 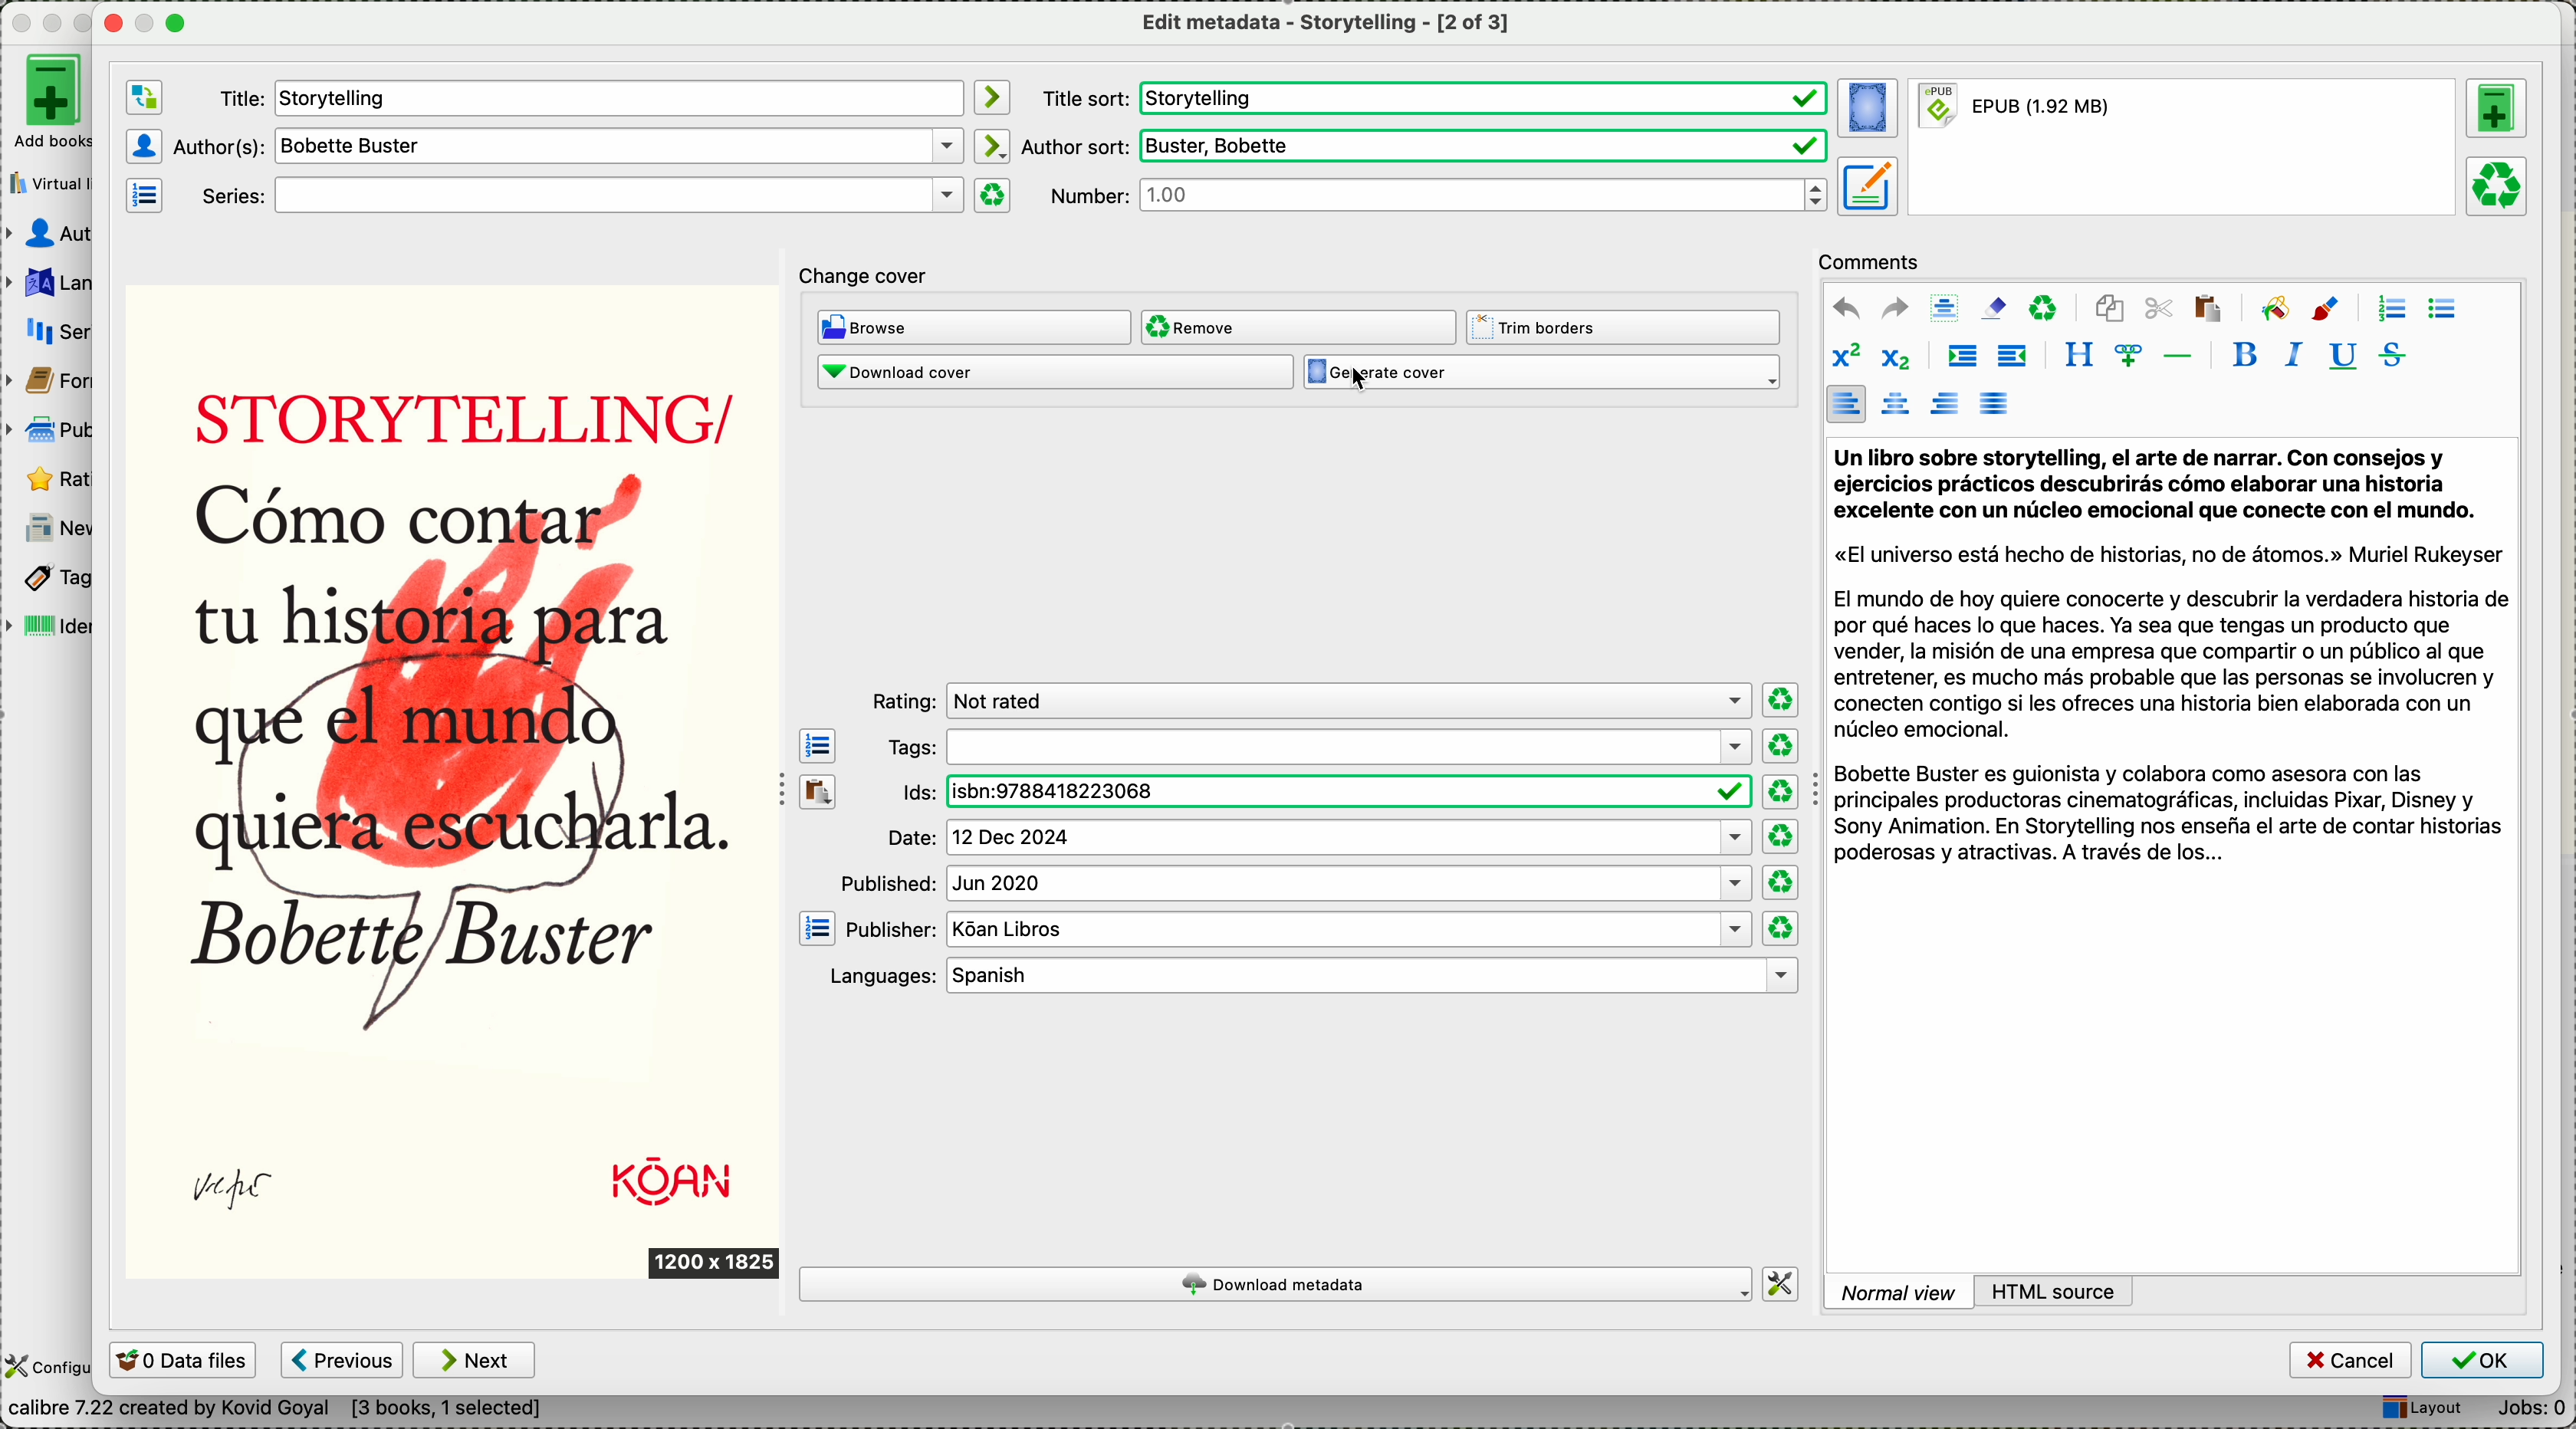 I want to click on OK, so click(x=2482, y=1360).